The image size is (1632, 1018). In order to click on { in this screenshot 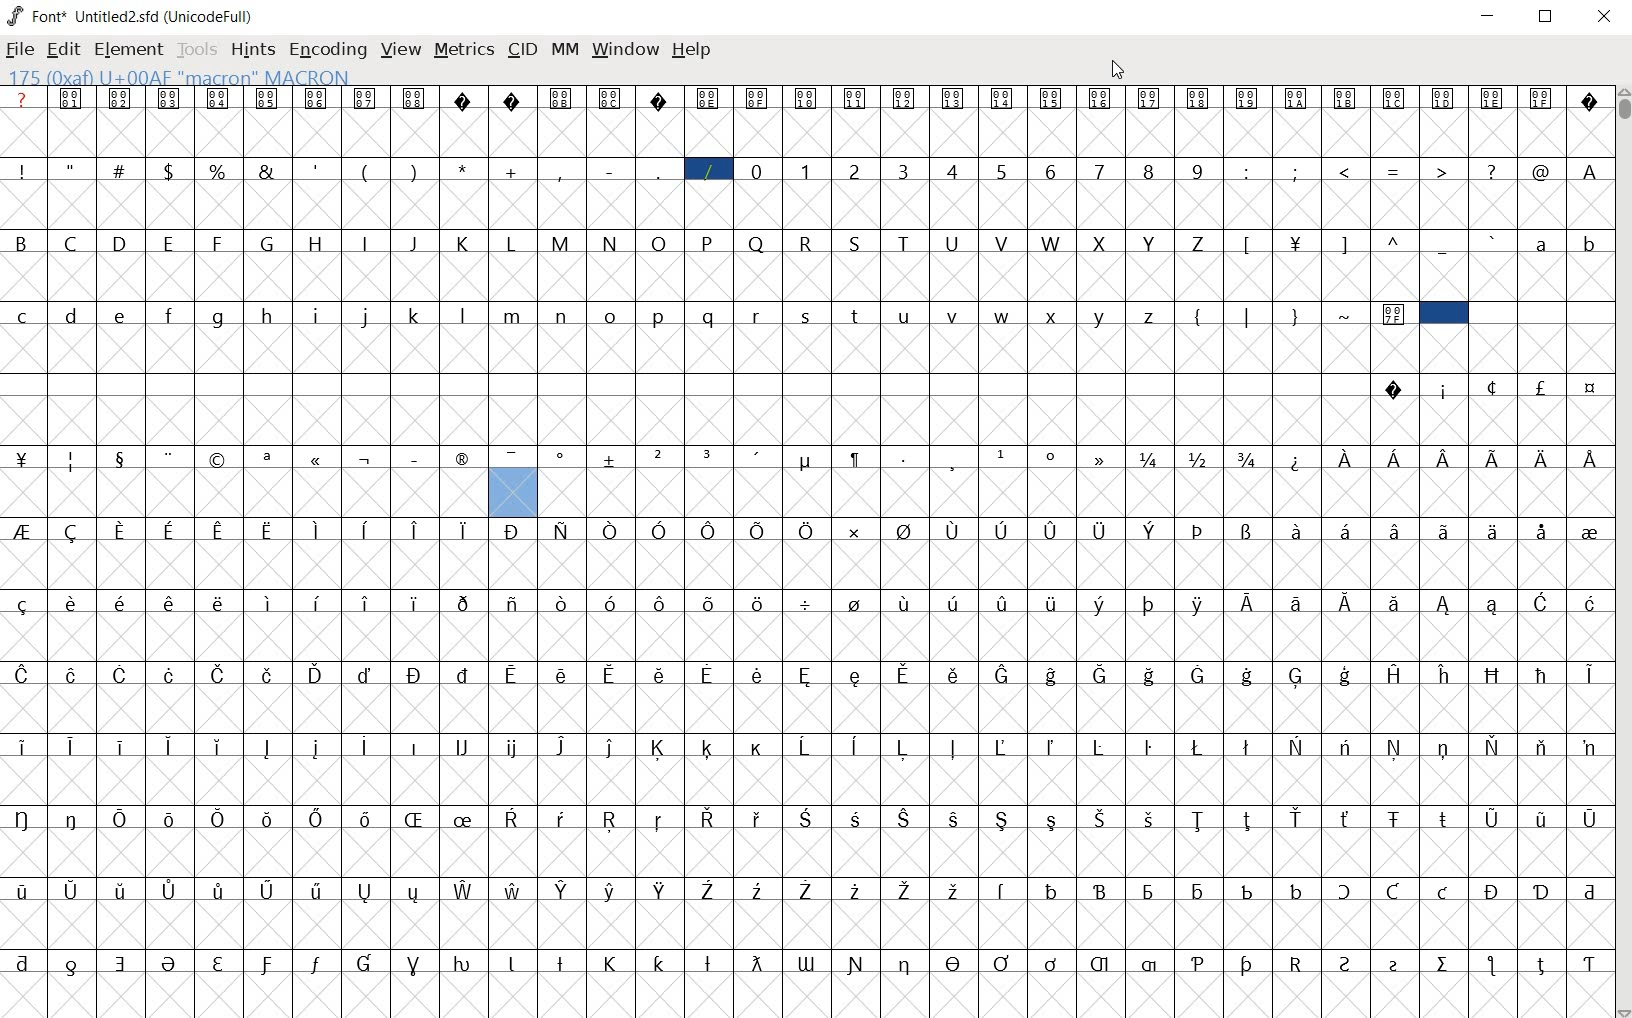, I will do `click(1200, 315)`.